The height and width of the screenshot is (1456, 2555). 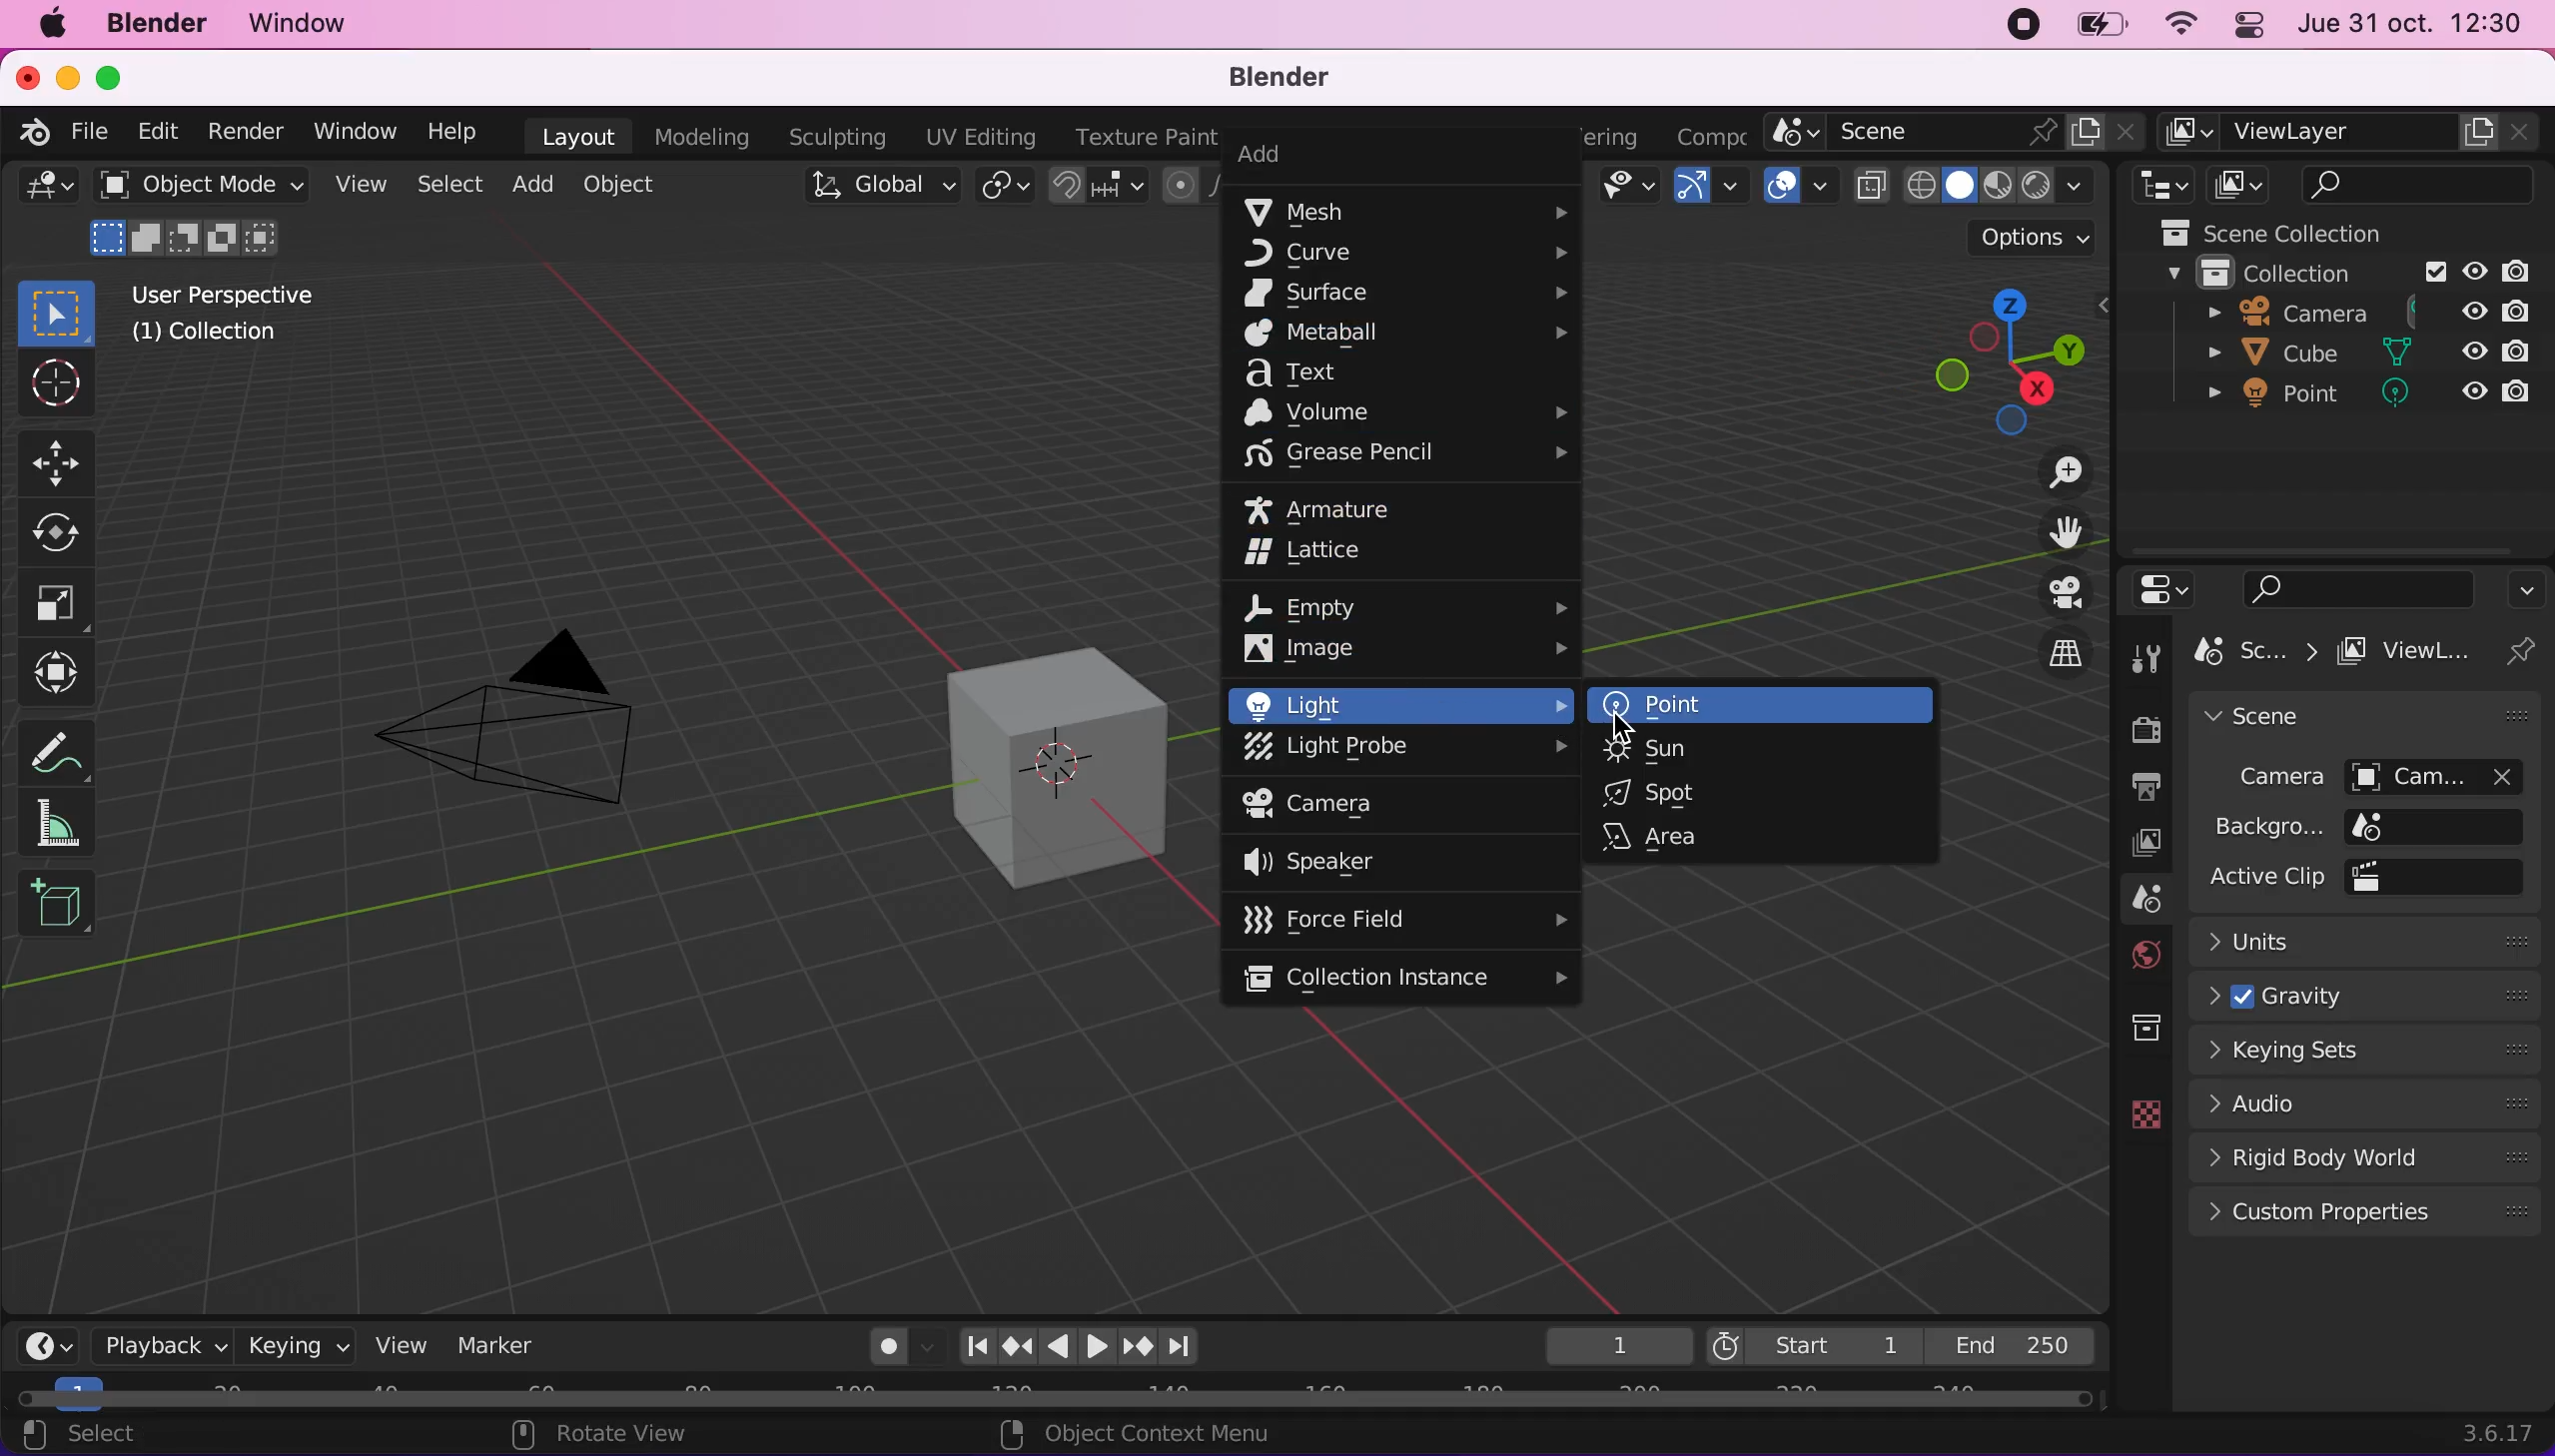 What do you see at coordinates (2268, 827) in the screenshot?
I see `background` at bounding box center [2268, 827].